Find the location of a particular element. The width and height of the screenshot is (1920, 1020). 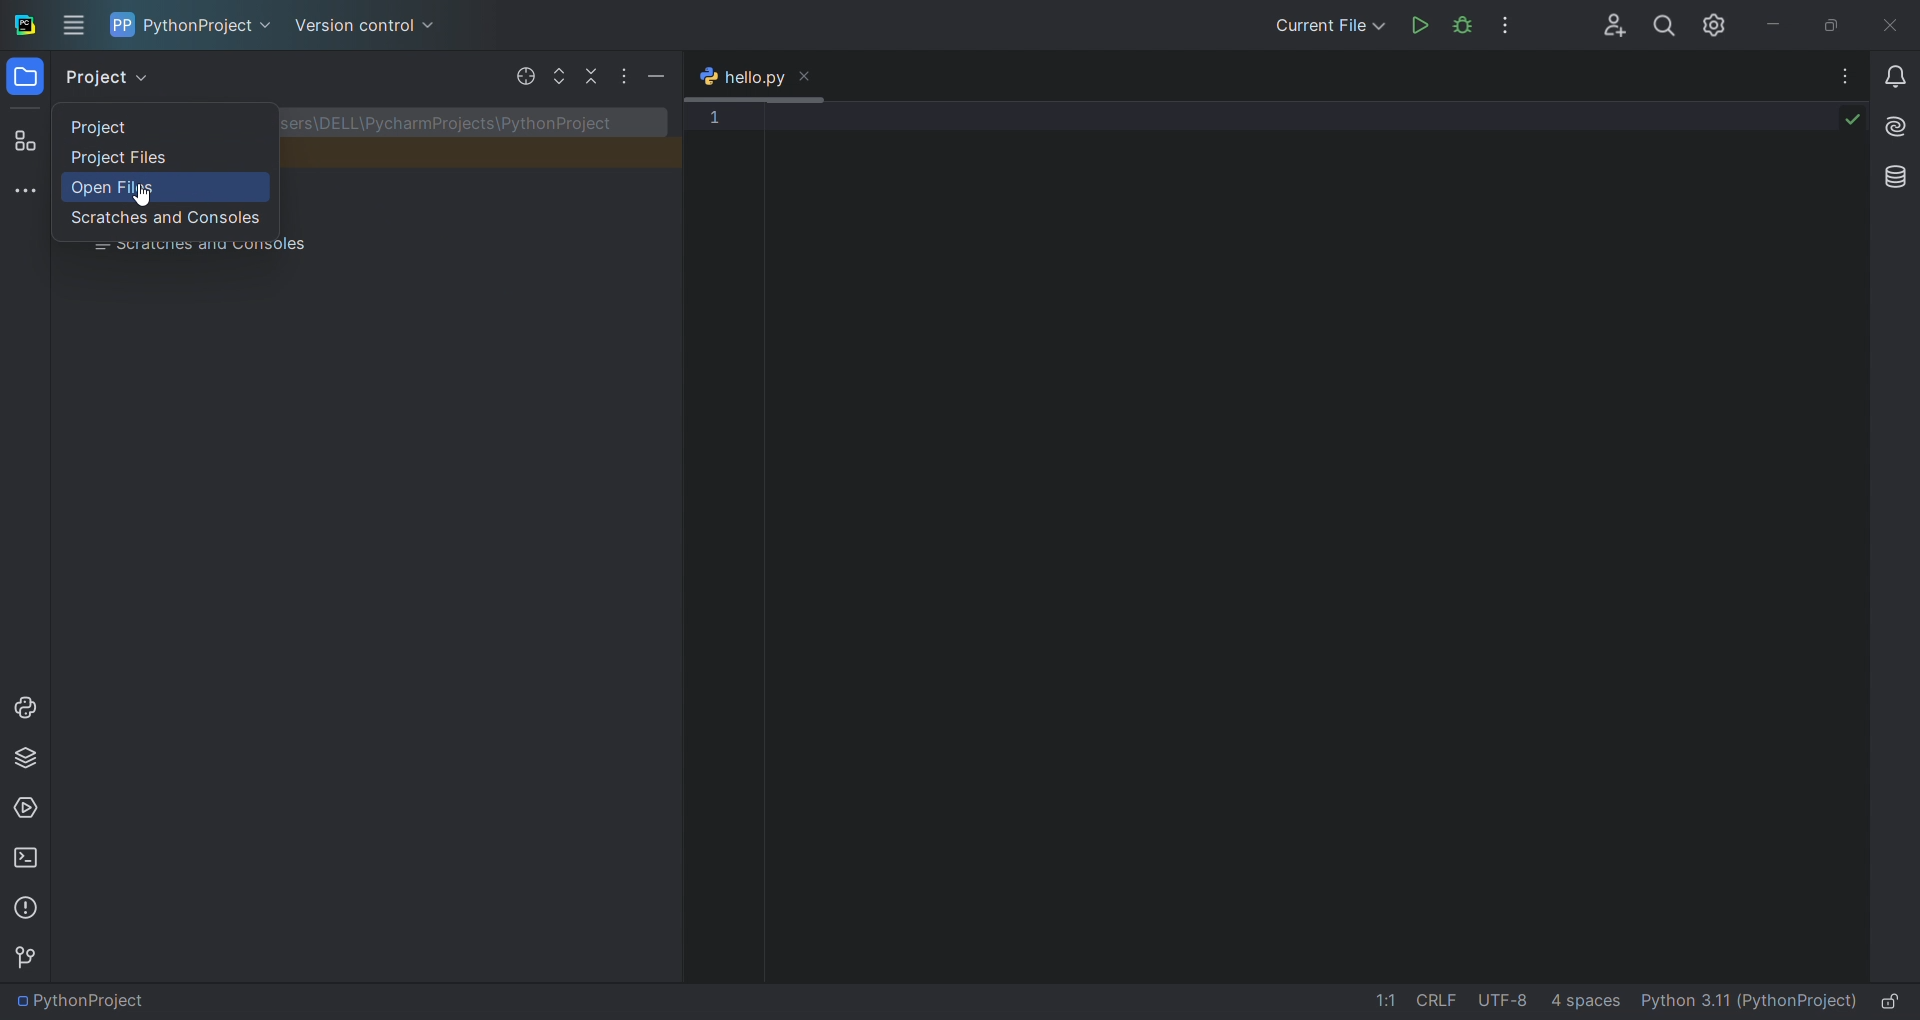

file data is located at coordinates (1487, 1004).